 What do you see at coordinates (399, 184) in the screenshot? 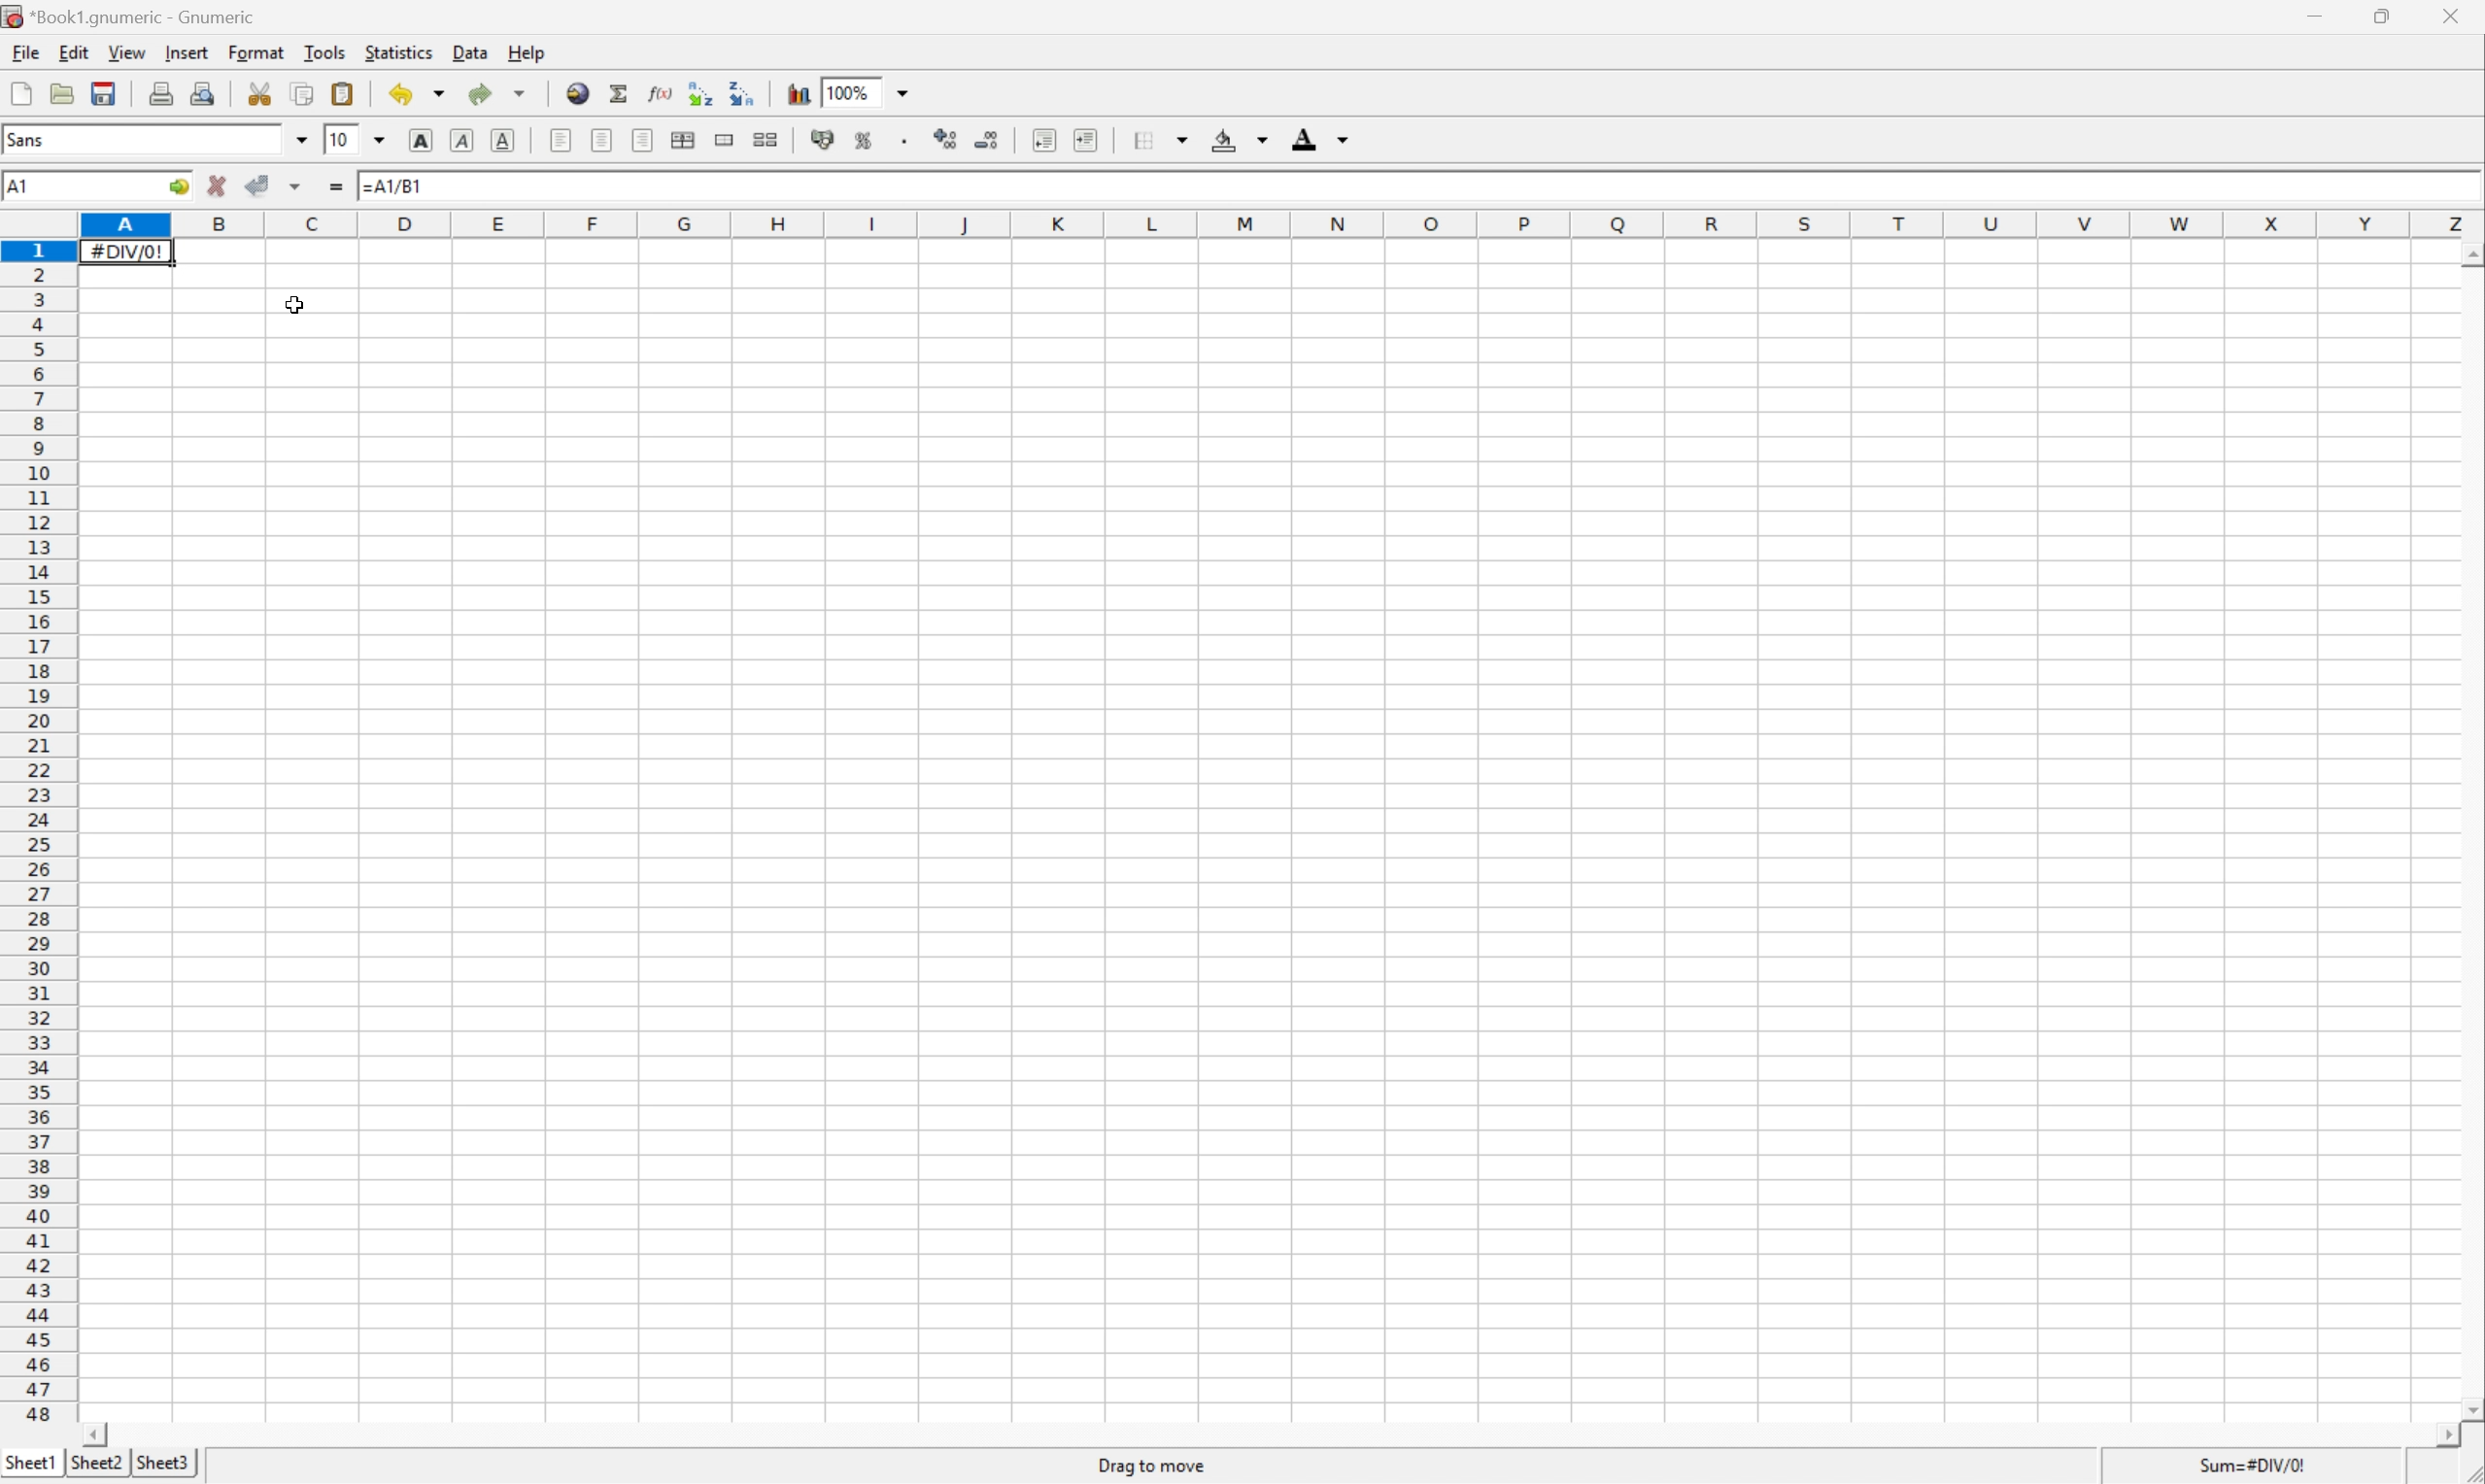
I see `=A1/B1` at bounding box center [399, 184].